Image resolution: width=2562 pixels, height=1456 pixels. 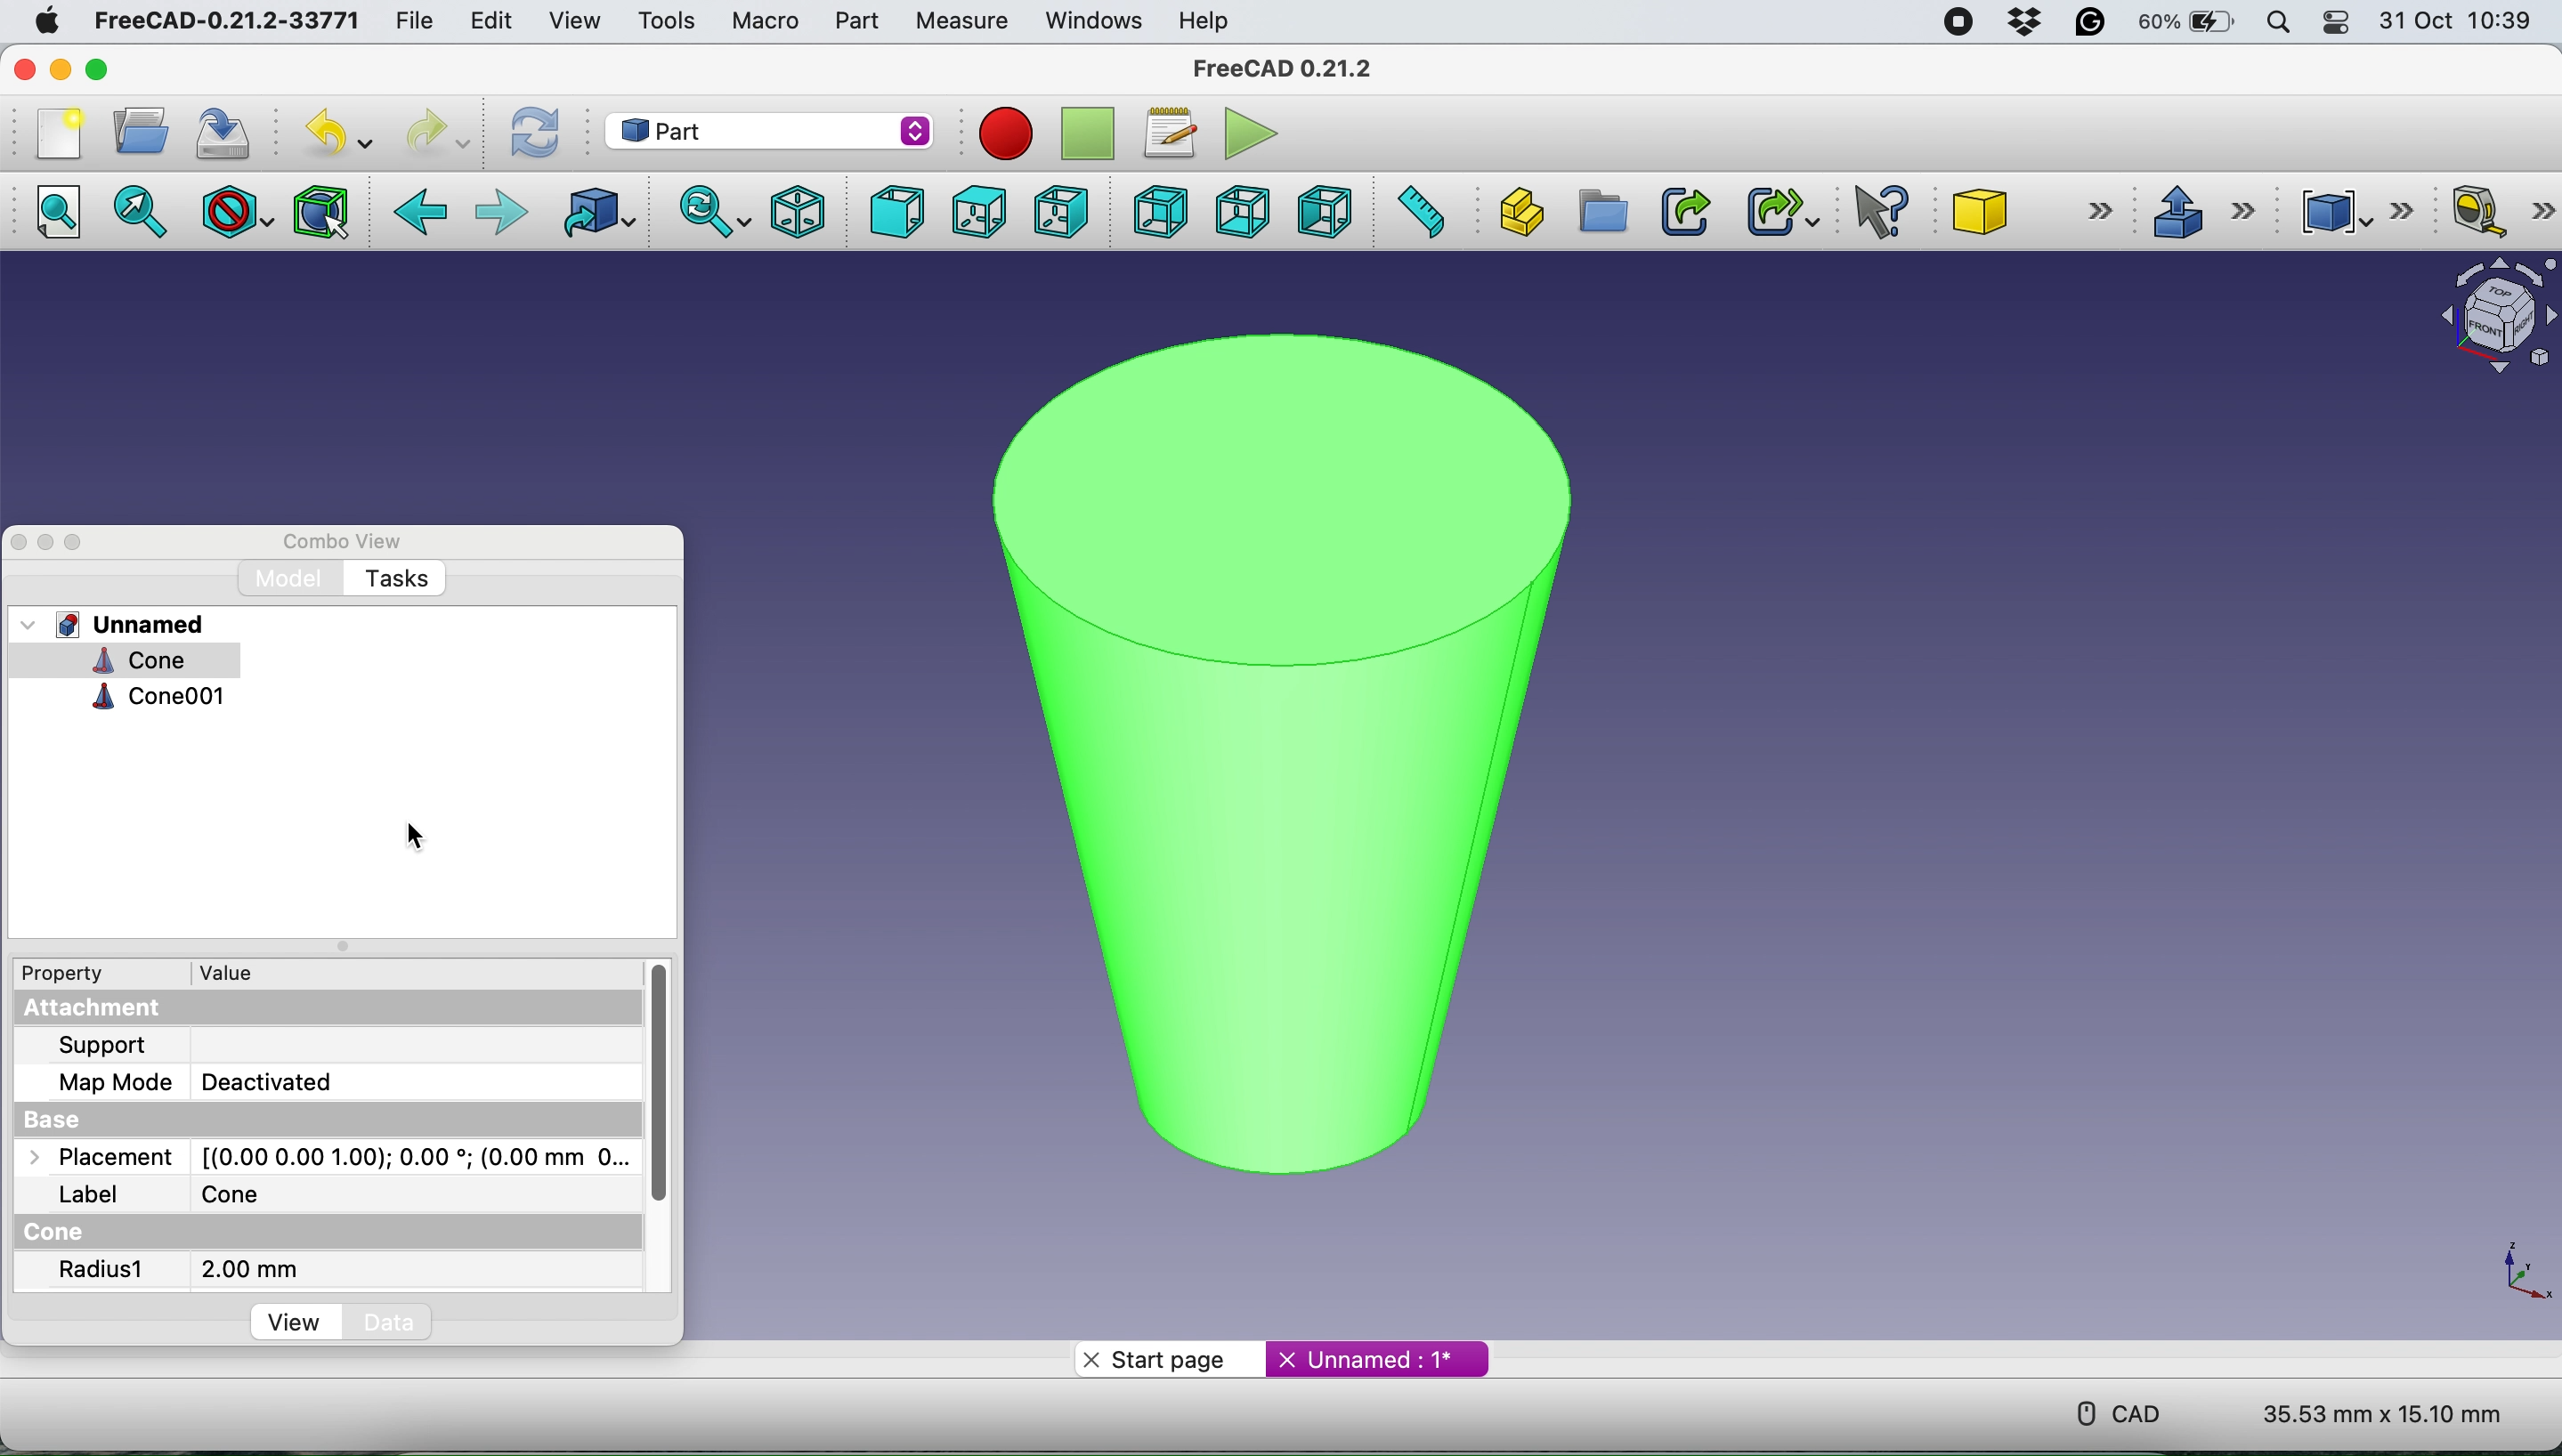 What do you see at coordinates (2495, 214) in the screenshot?
I see `mesure linear` at bounding box center [2495, 214].